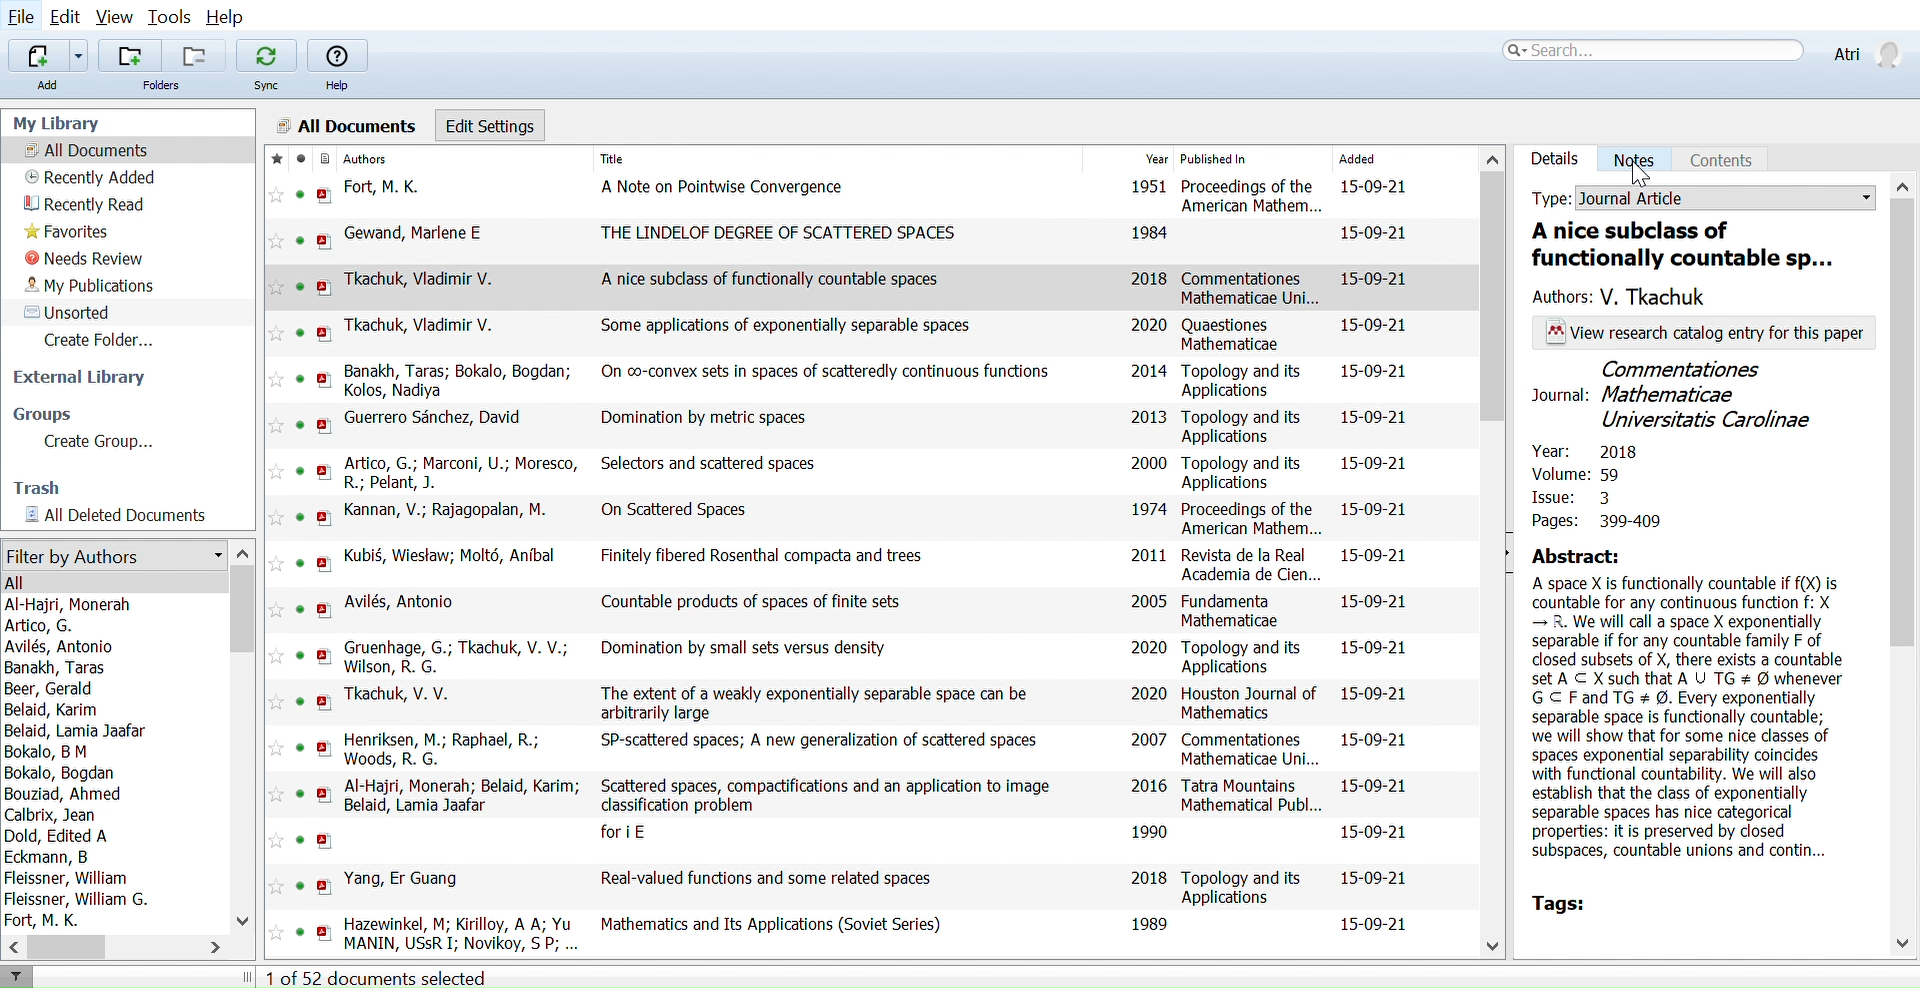 The height and width of the screenshot is (988, 1920). Describe the element at coordinates (1581, 474) in the screenshot. I see `Volume: 59` at that location.